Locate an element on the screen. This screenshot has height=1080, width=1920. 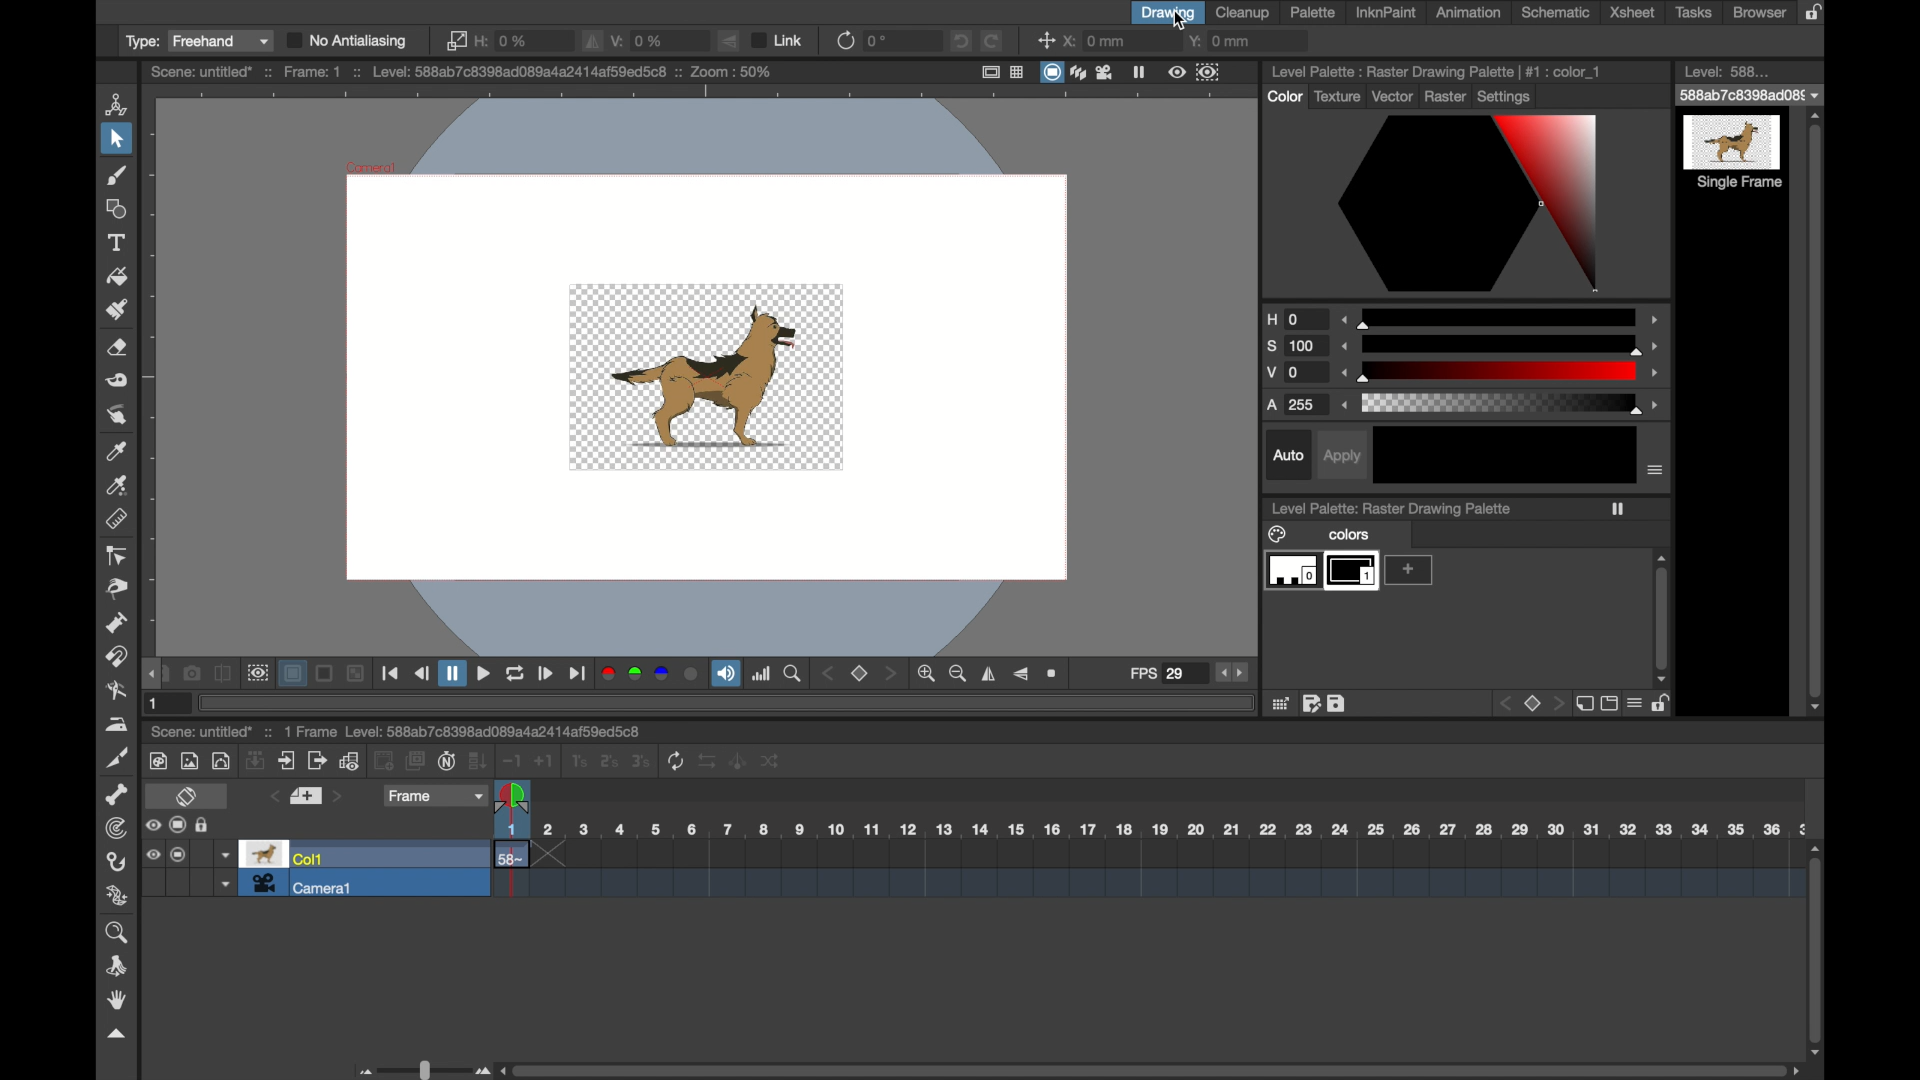
set is located at coordinates (860, 674).